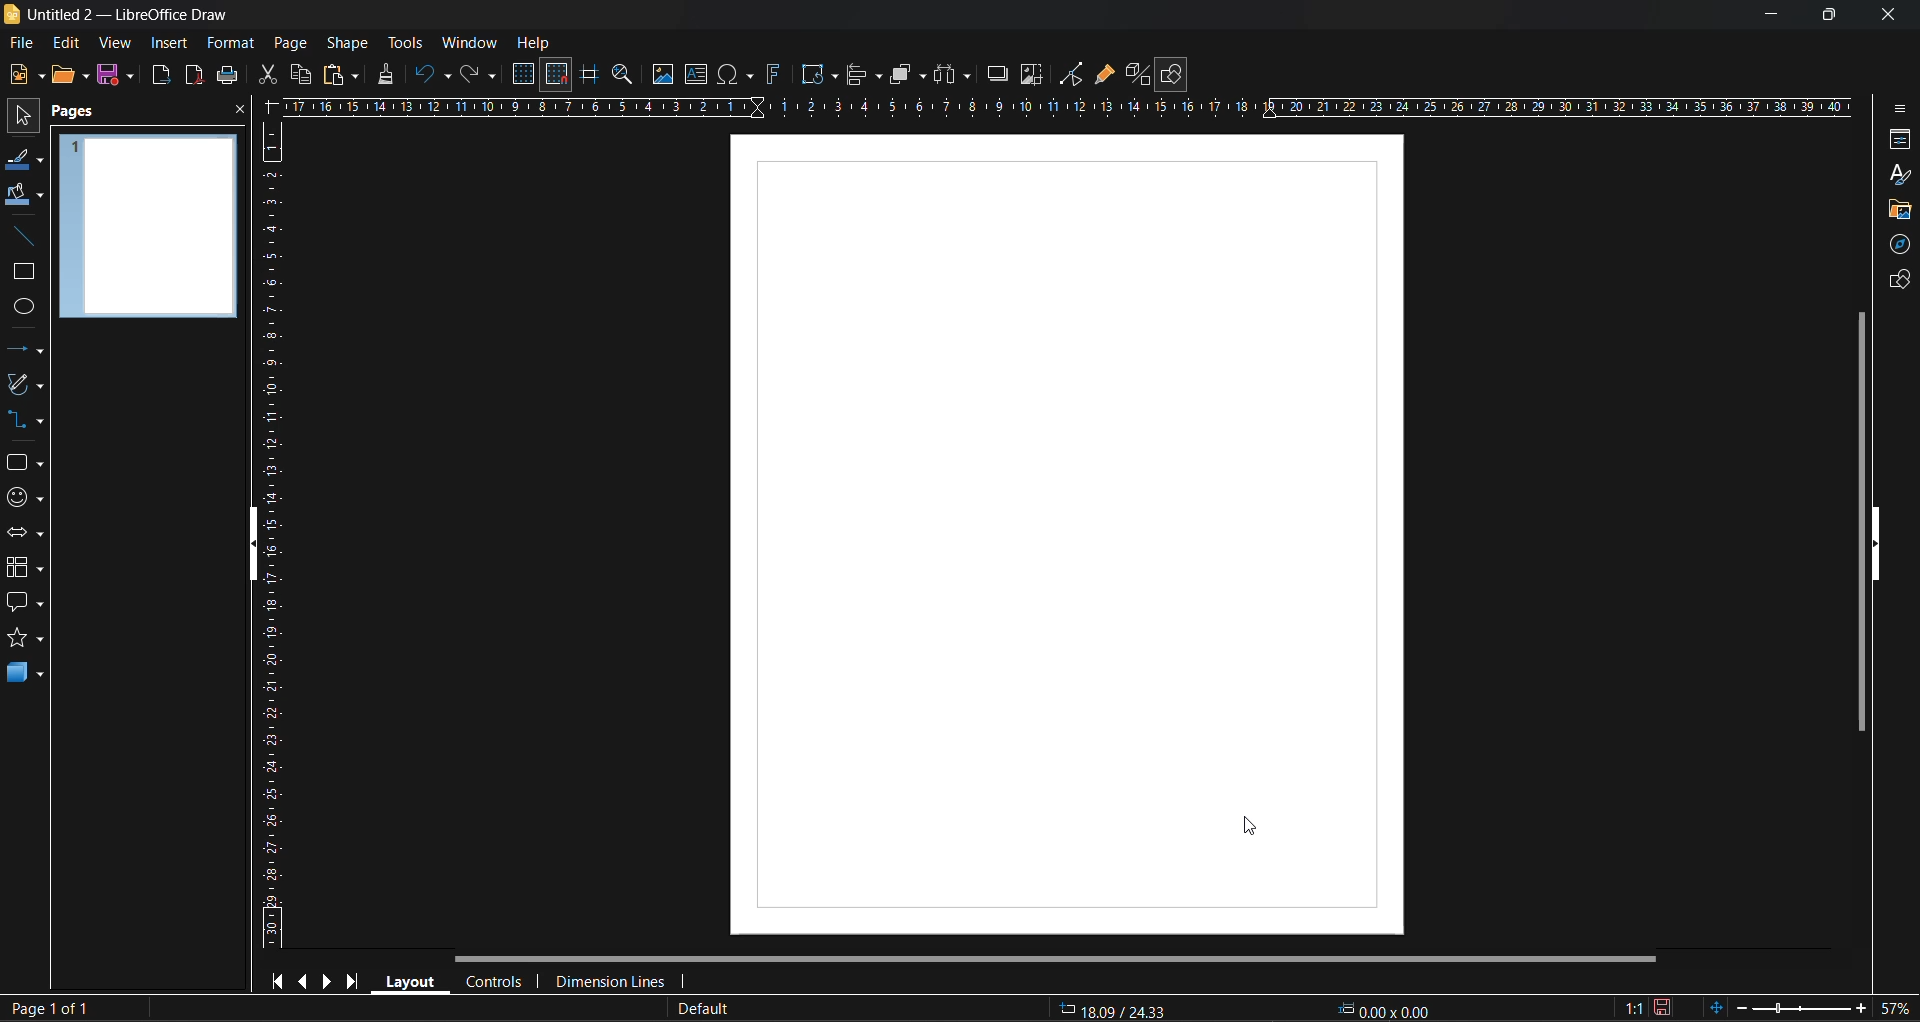 The image size is (1920, 1022). I want to click on first , so click(279, 983).